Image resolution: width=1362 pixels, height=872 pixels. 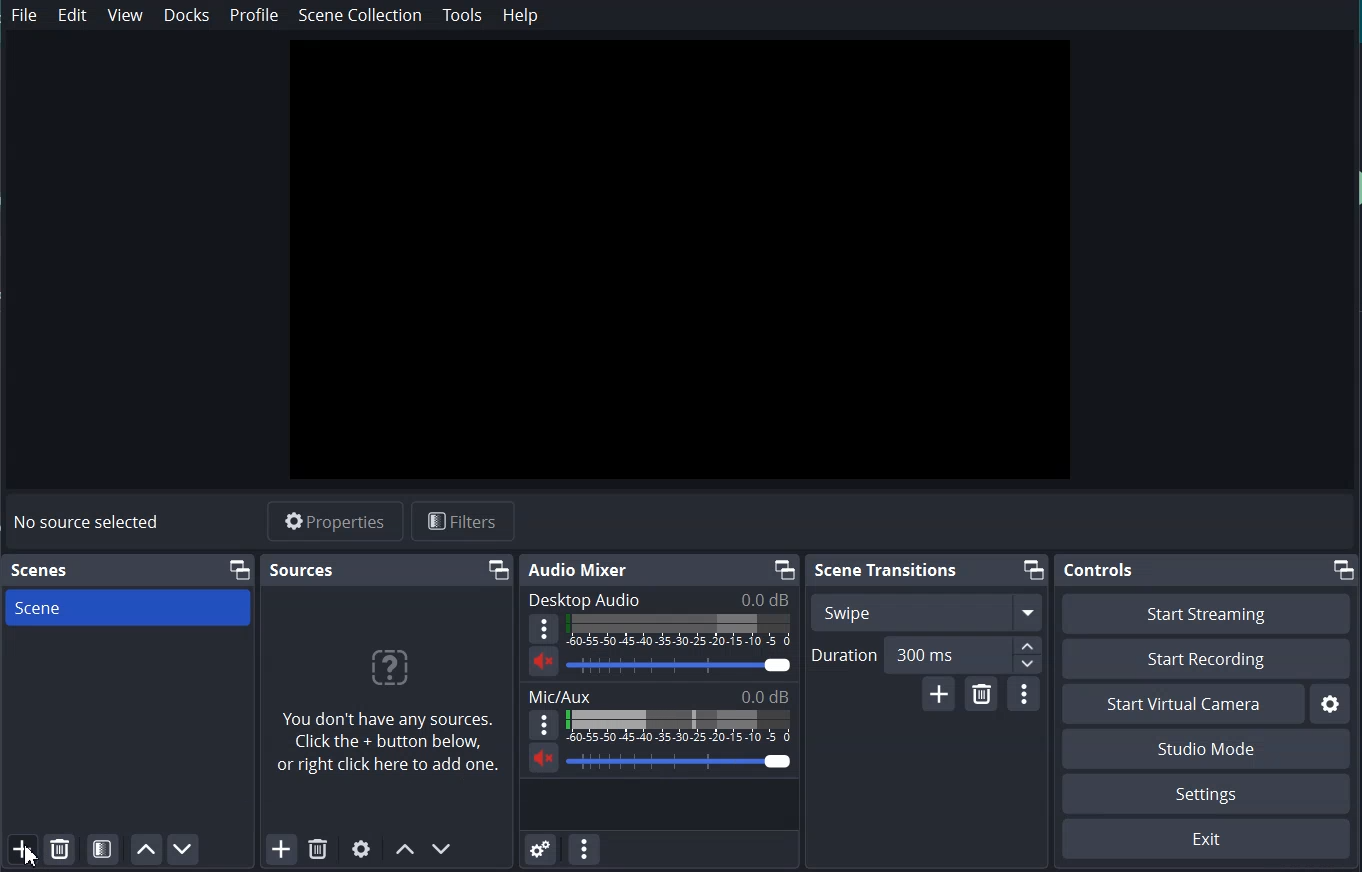 What do you see at coordinates (926, 611) in the screenshot?
I see `Swipe` at bounding box center [926, 611].